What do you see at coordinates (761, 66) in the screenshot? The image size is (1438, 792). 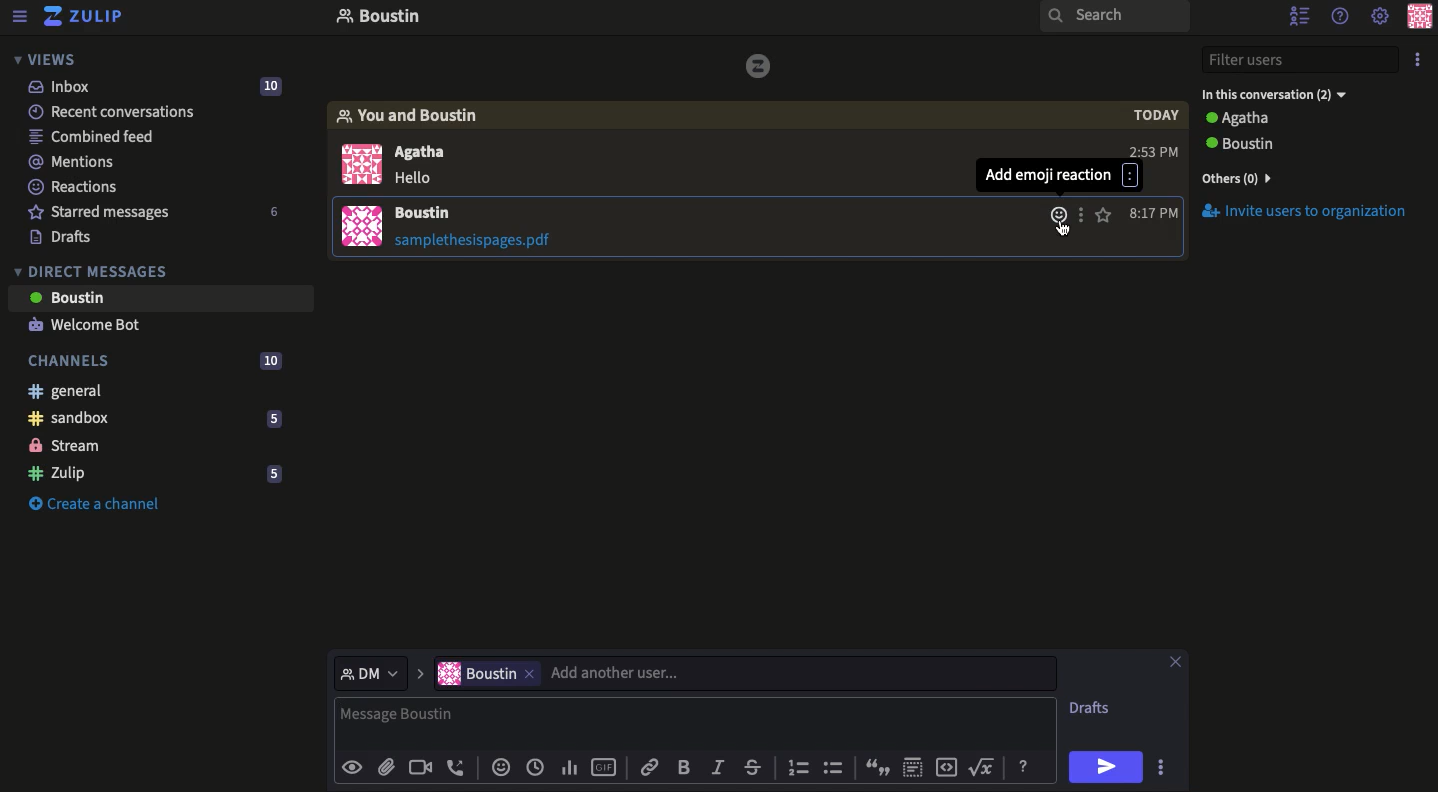 I see `image` at bounding box center [761, 66].